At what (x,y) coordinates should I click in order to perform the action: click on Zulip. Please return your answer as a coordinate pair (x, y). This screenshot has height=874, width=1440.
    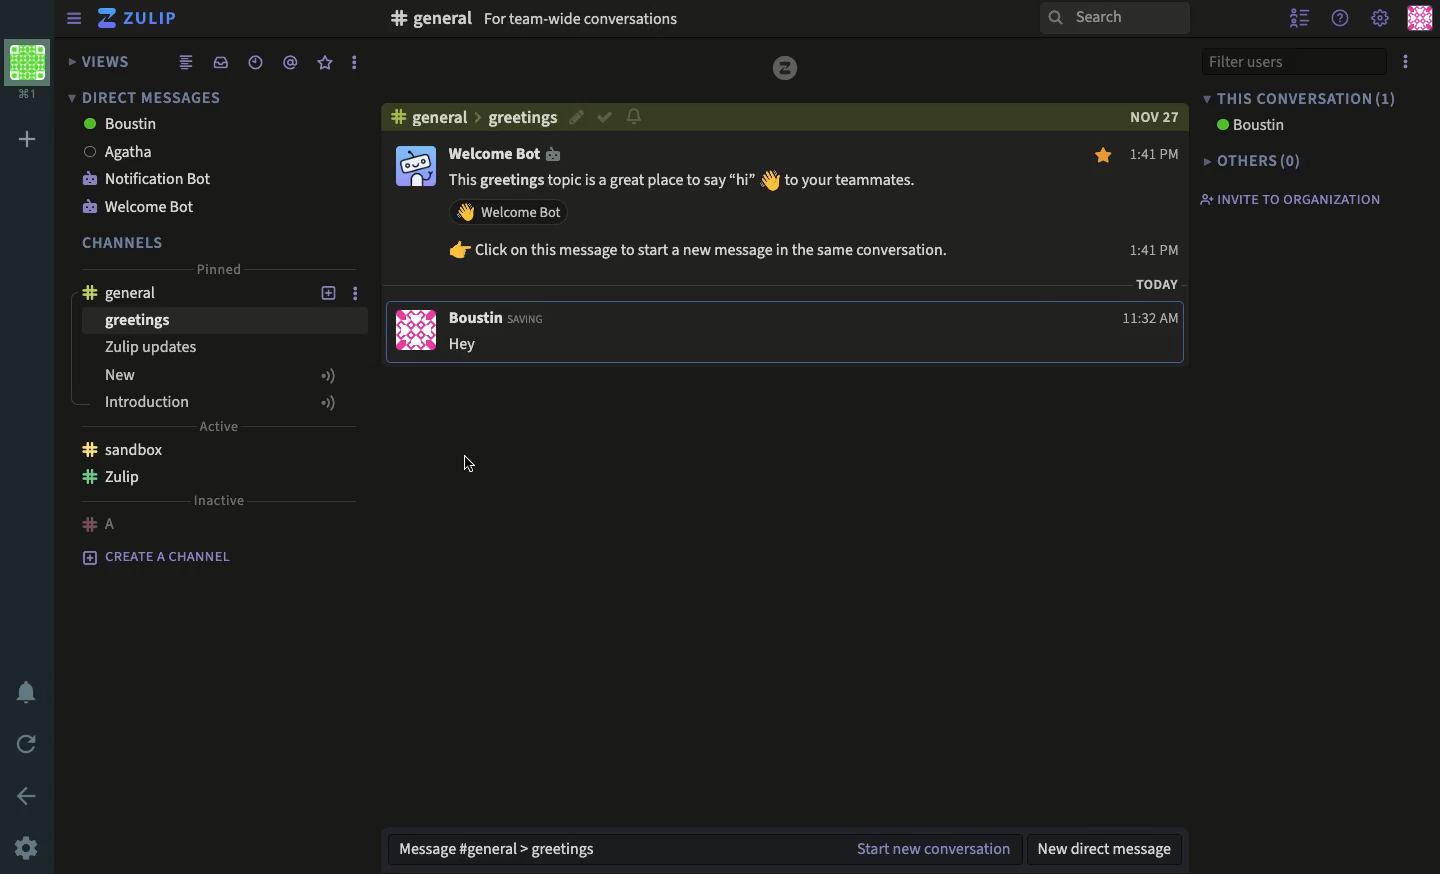
    Looking at the image, I should click on (140, 21).